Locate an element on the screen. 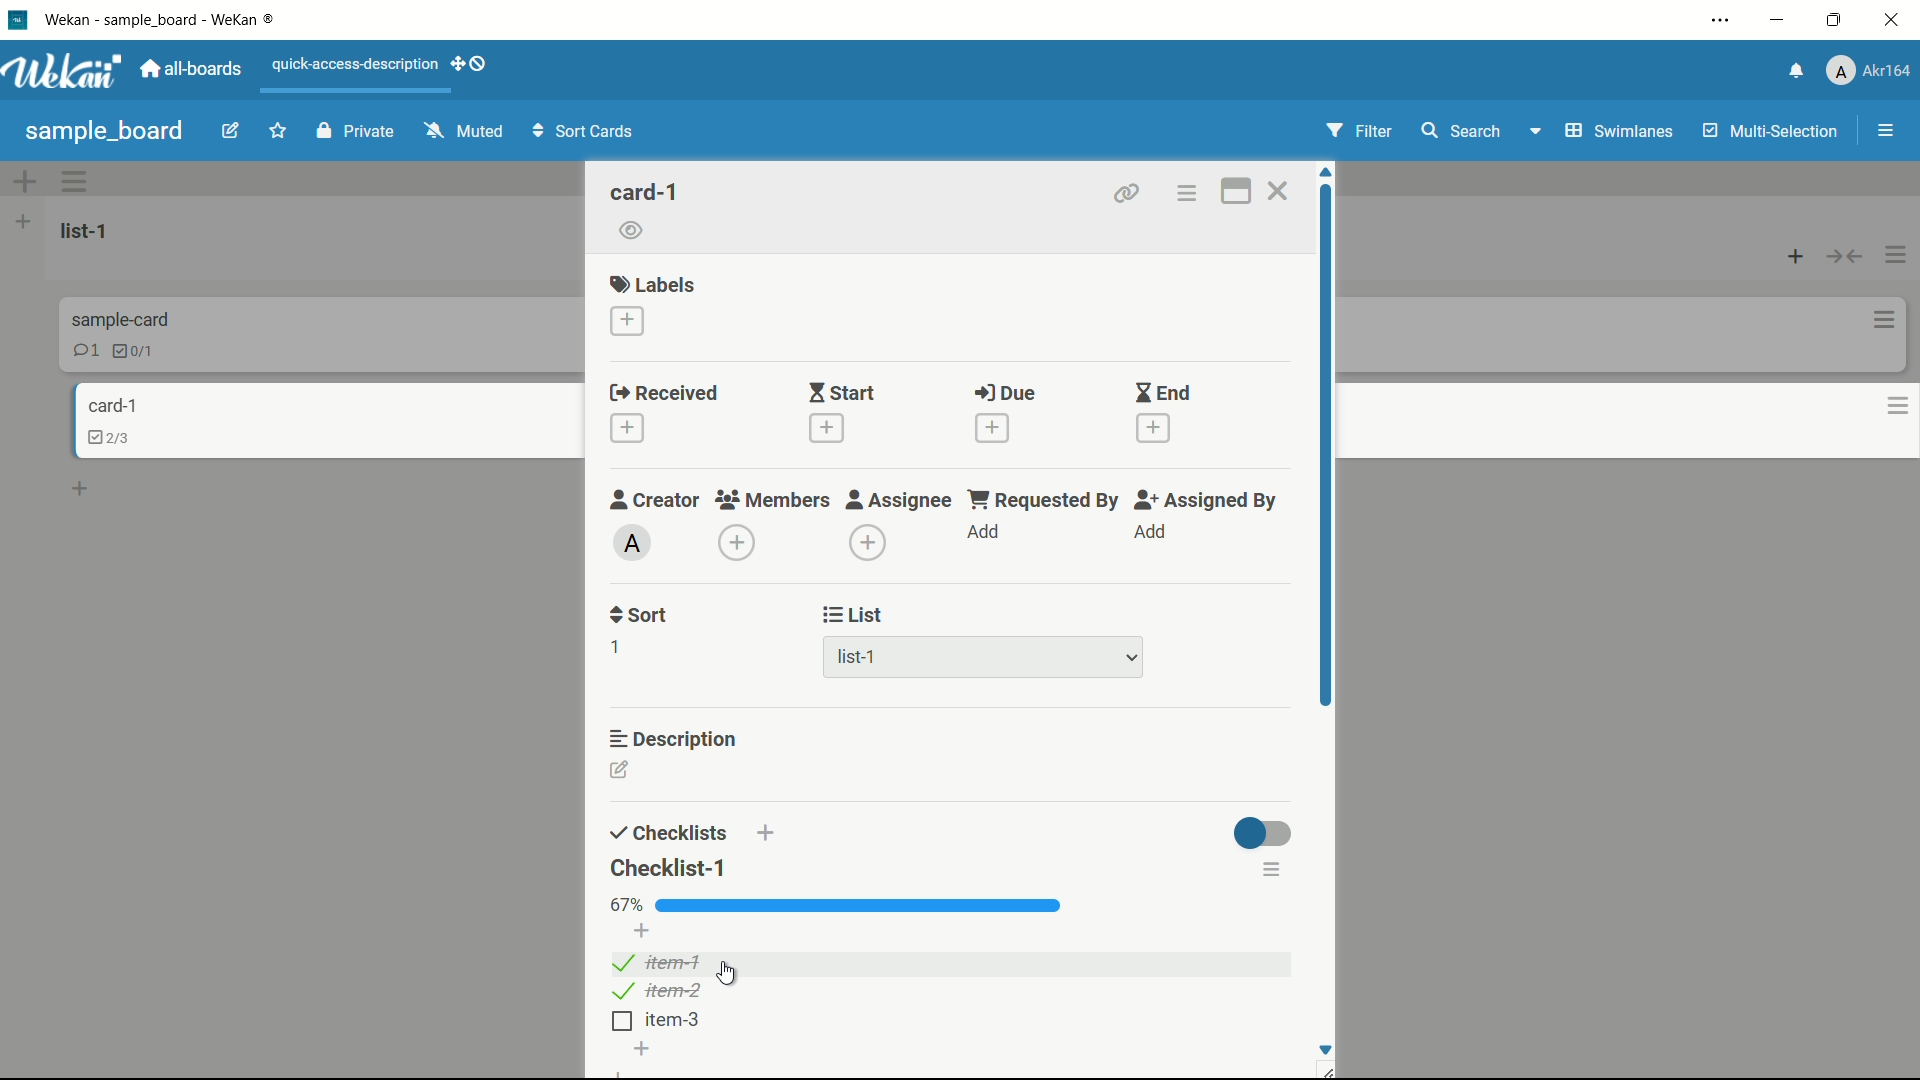 The image size is (1920, 1080). dropdown is located at coordinates (1131, 656).